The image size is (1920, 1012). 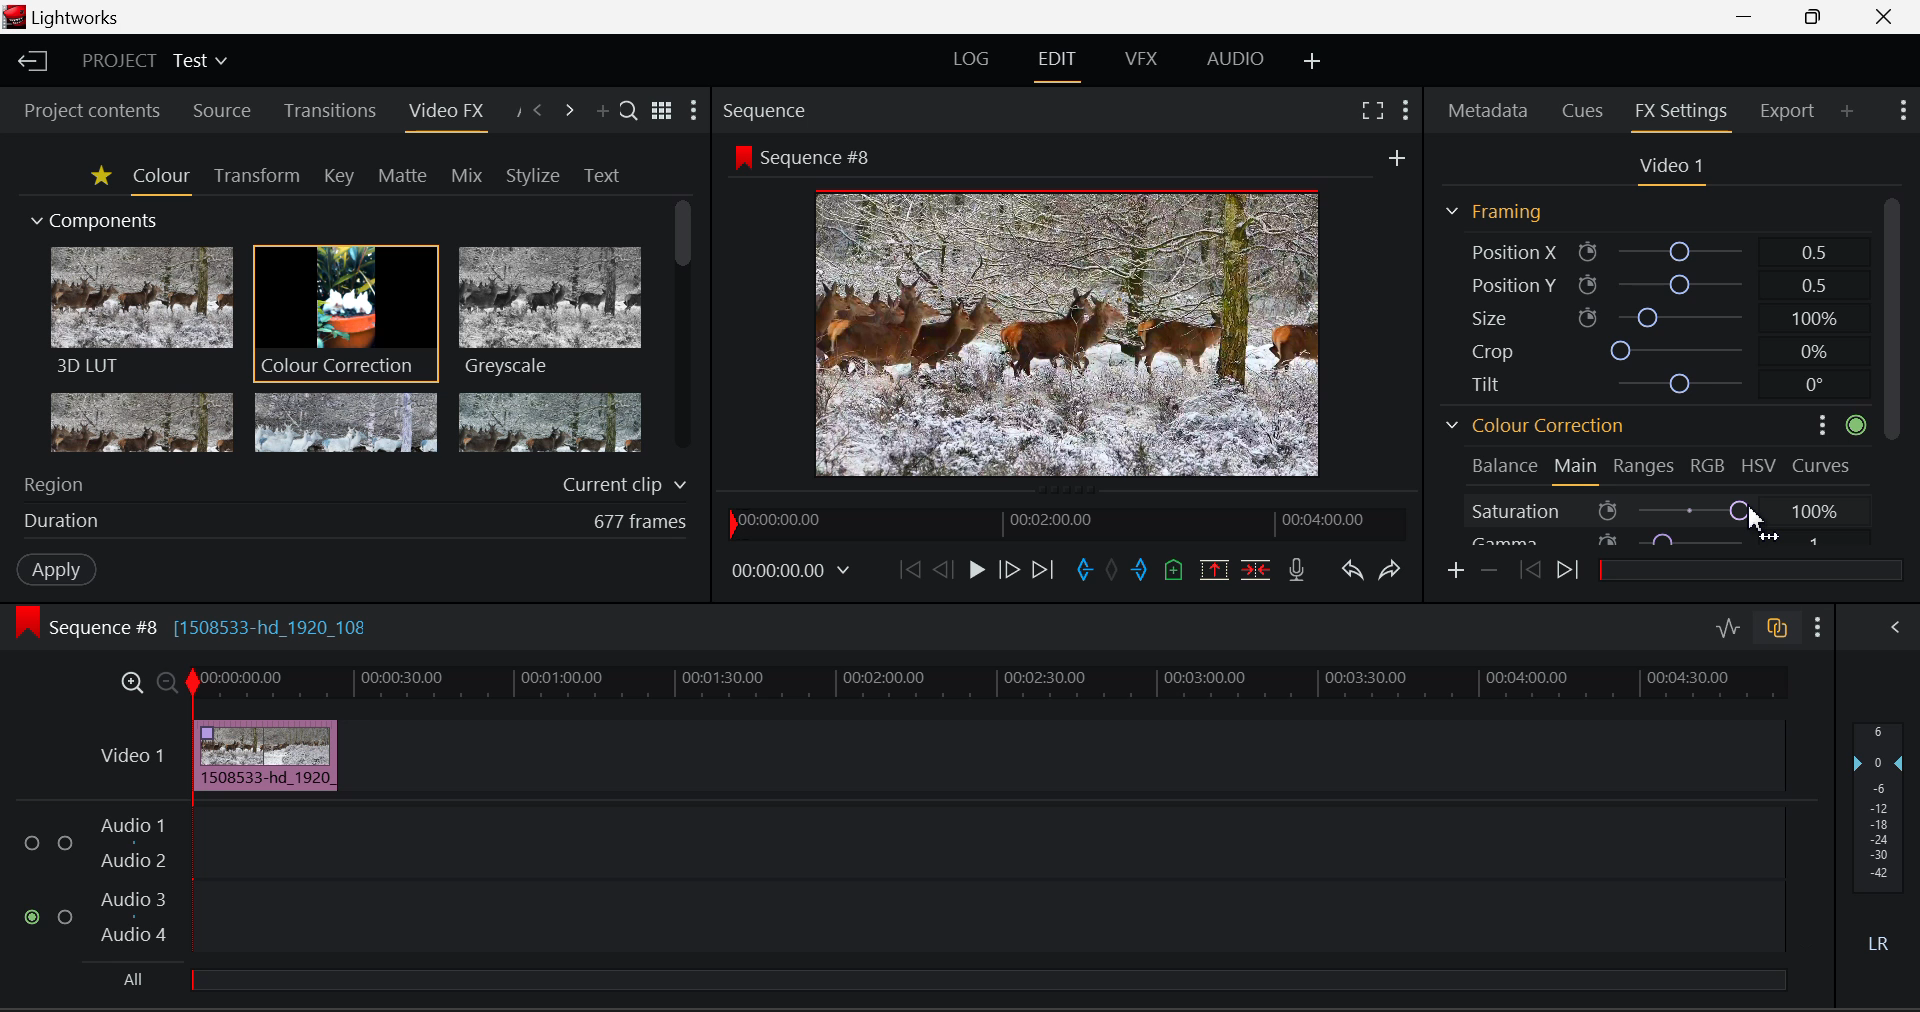 I want to click on Components, so click(x=97, y=222).